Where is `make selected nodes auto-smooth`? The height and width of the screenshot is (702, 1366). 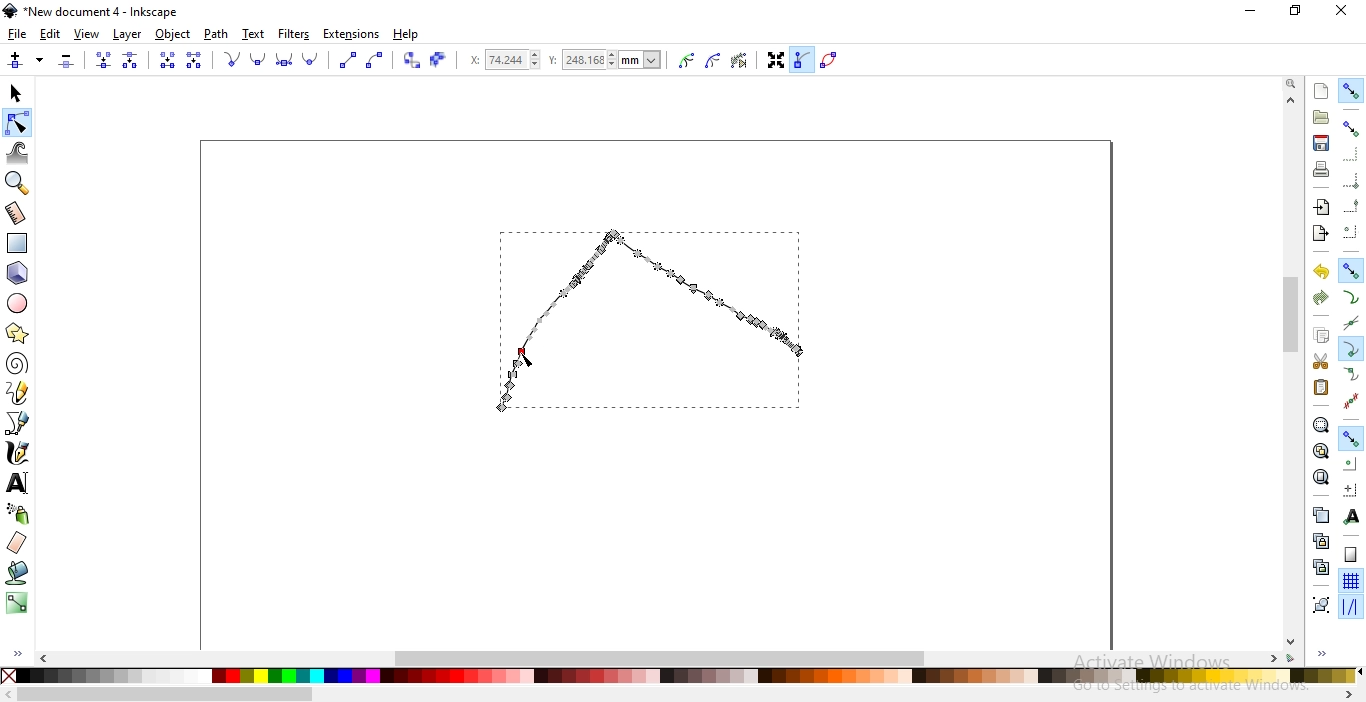 make selected nodes auto-smooth is located at coordinates (311, 60).